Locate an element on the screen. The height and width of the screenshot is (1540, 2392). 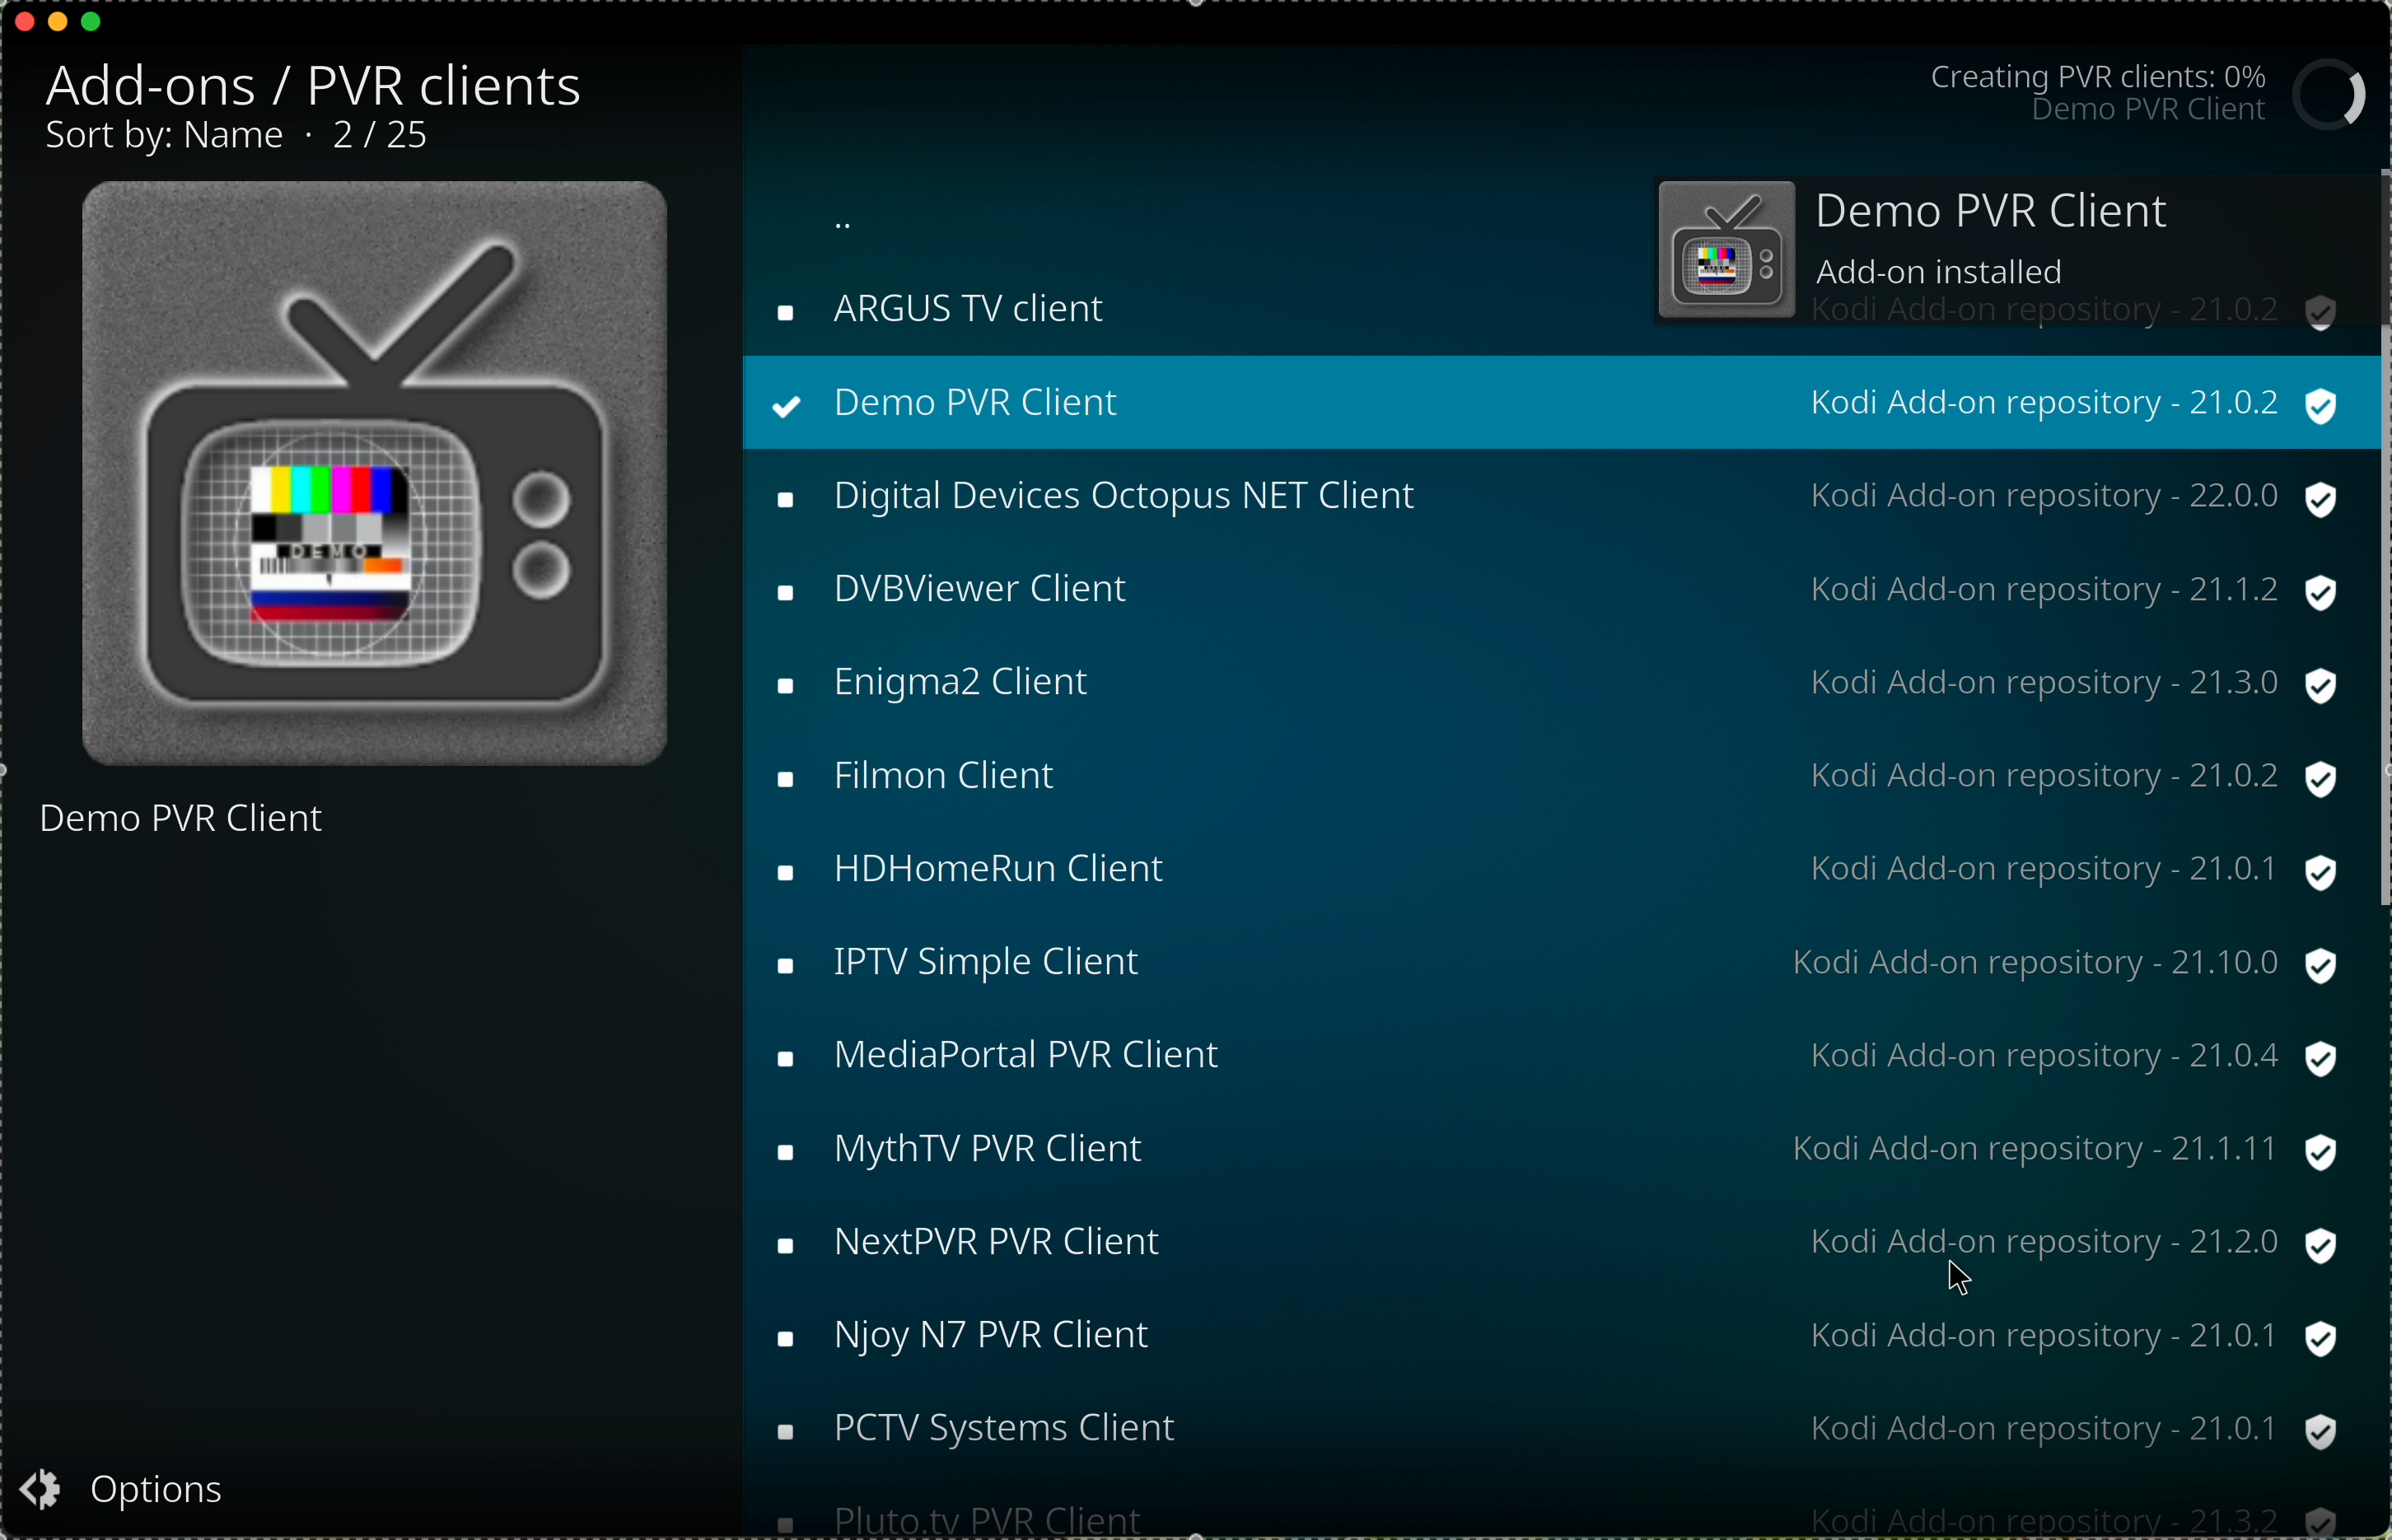
ARGUS TV client is located at coordinates (962, 302).